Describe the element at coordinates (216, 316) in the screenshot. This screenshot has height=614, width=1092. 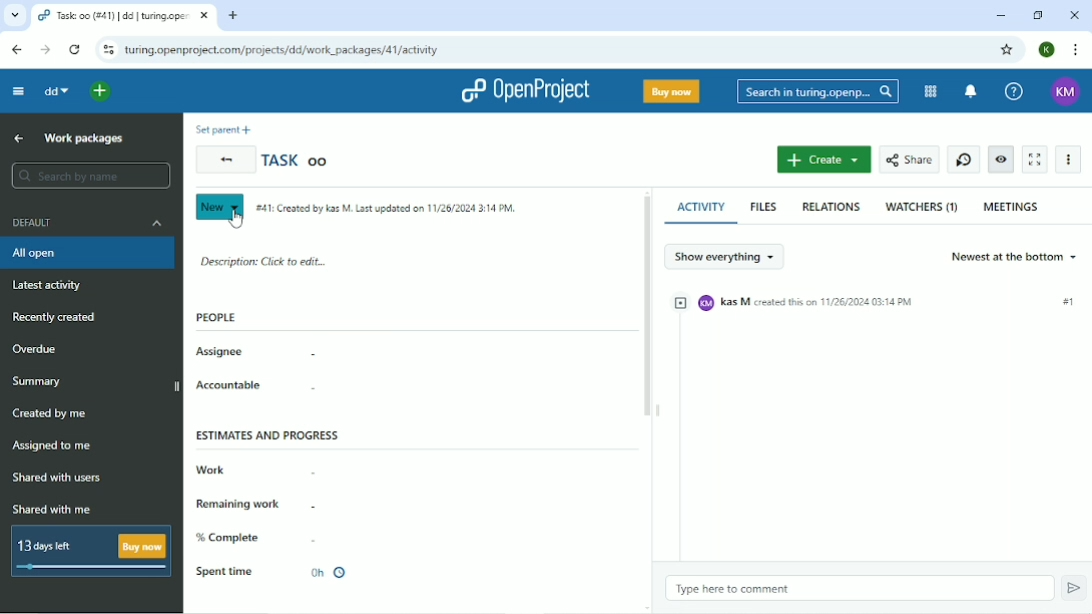
I see `People` at that location.